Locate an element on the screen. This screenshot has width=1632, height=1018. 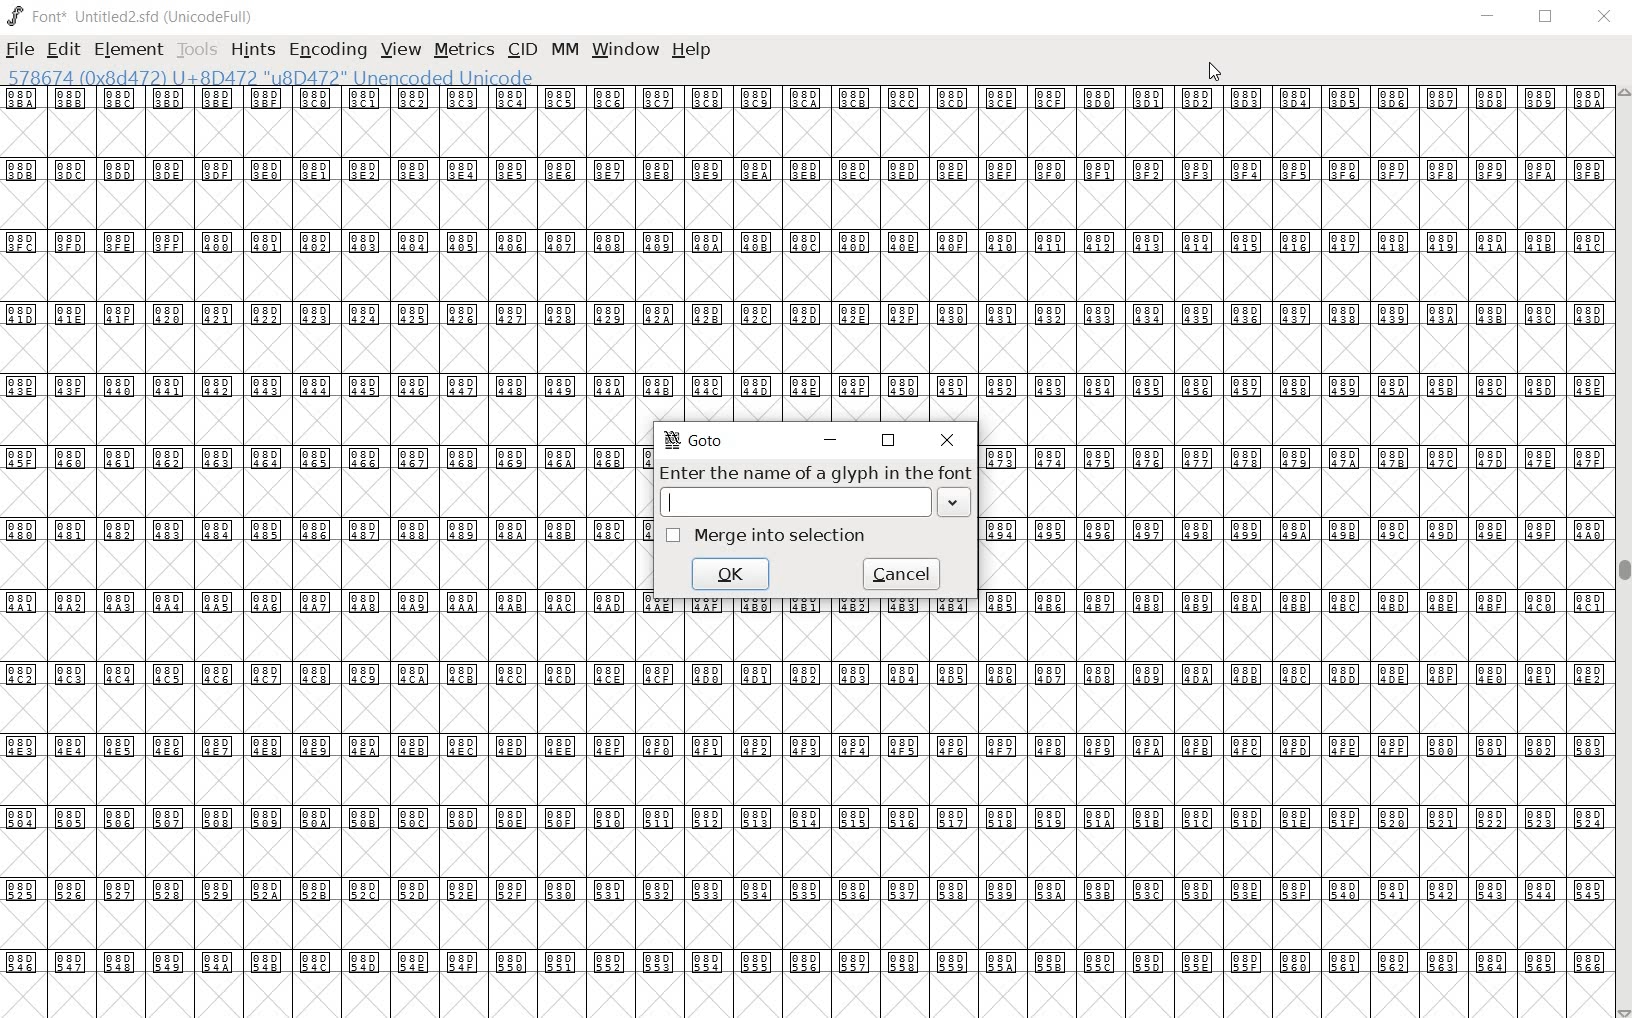
scrollbar is located at coordinates (1622, 552).